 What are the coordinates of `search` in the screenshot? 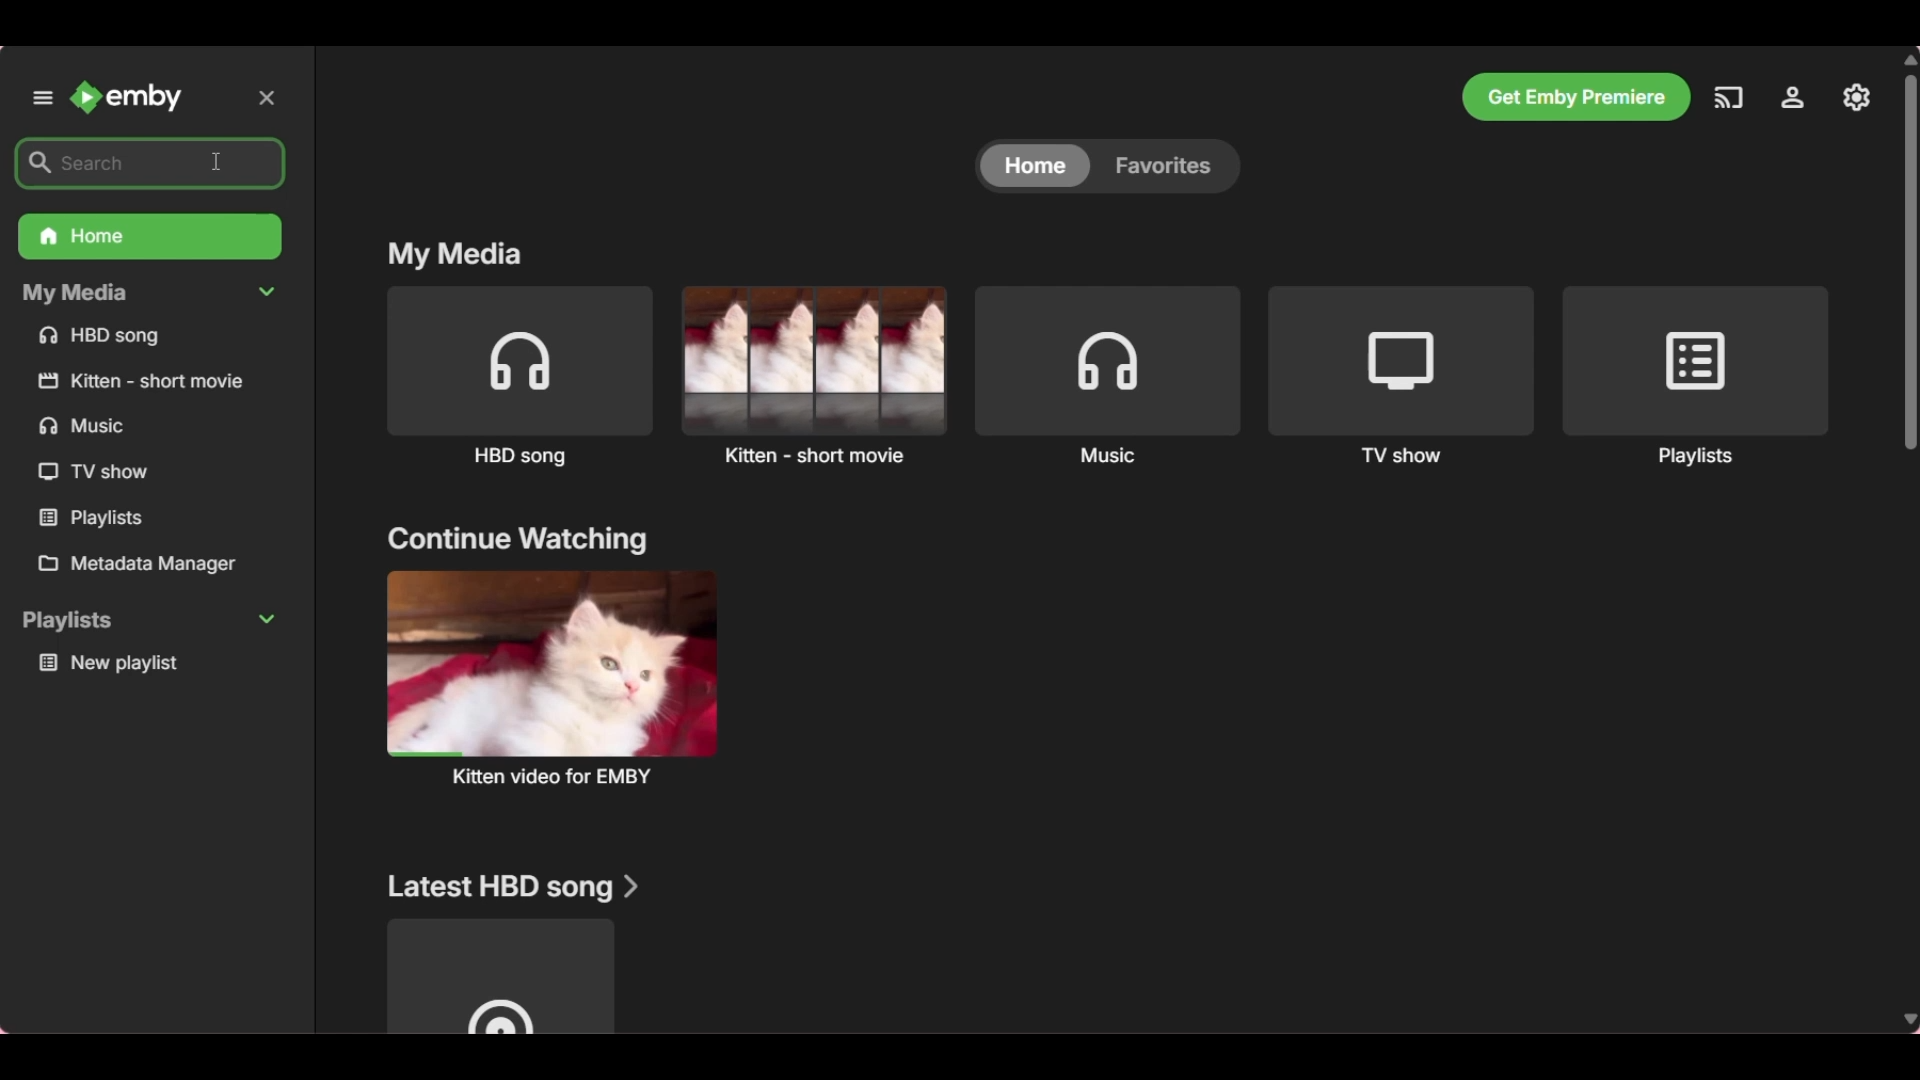 It's located at (106, 163).